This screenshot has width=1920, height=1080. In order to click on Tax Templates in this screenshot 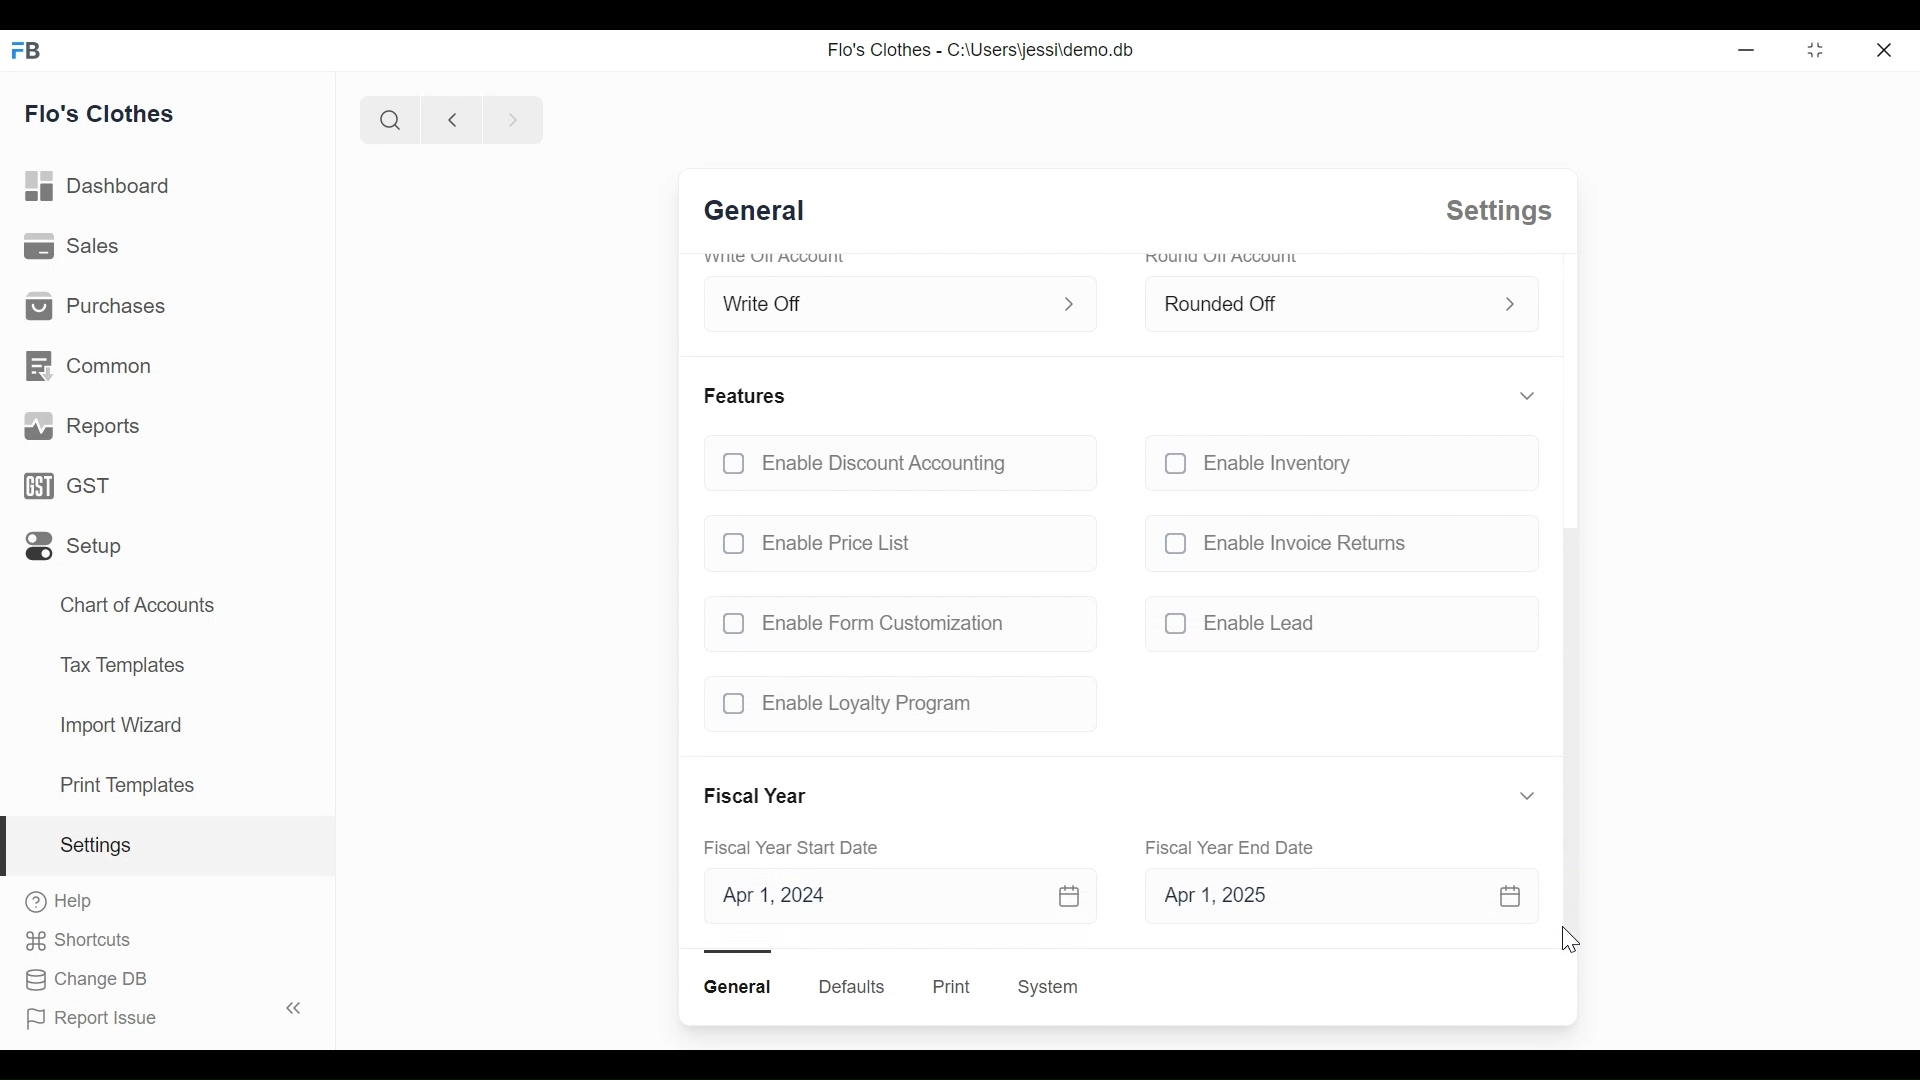, I will do `click(122, 664)`.